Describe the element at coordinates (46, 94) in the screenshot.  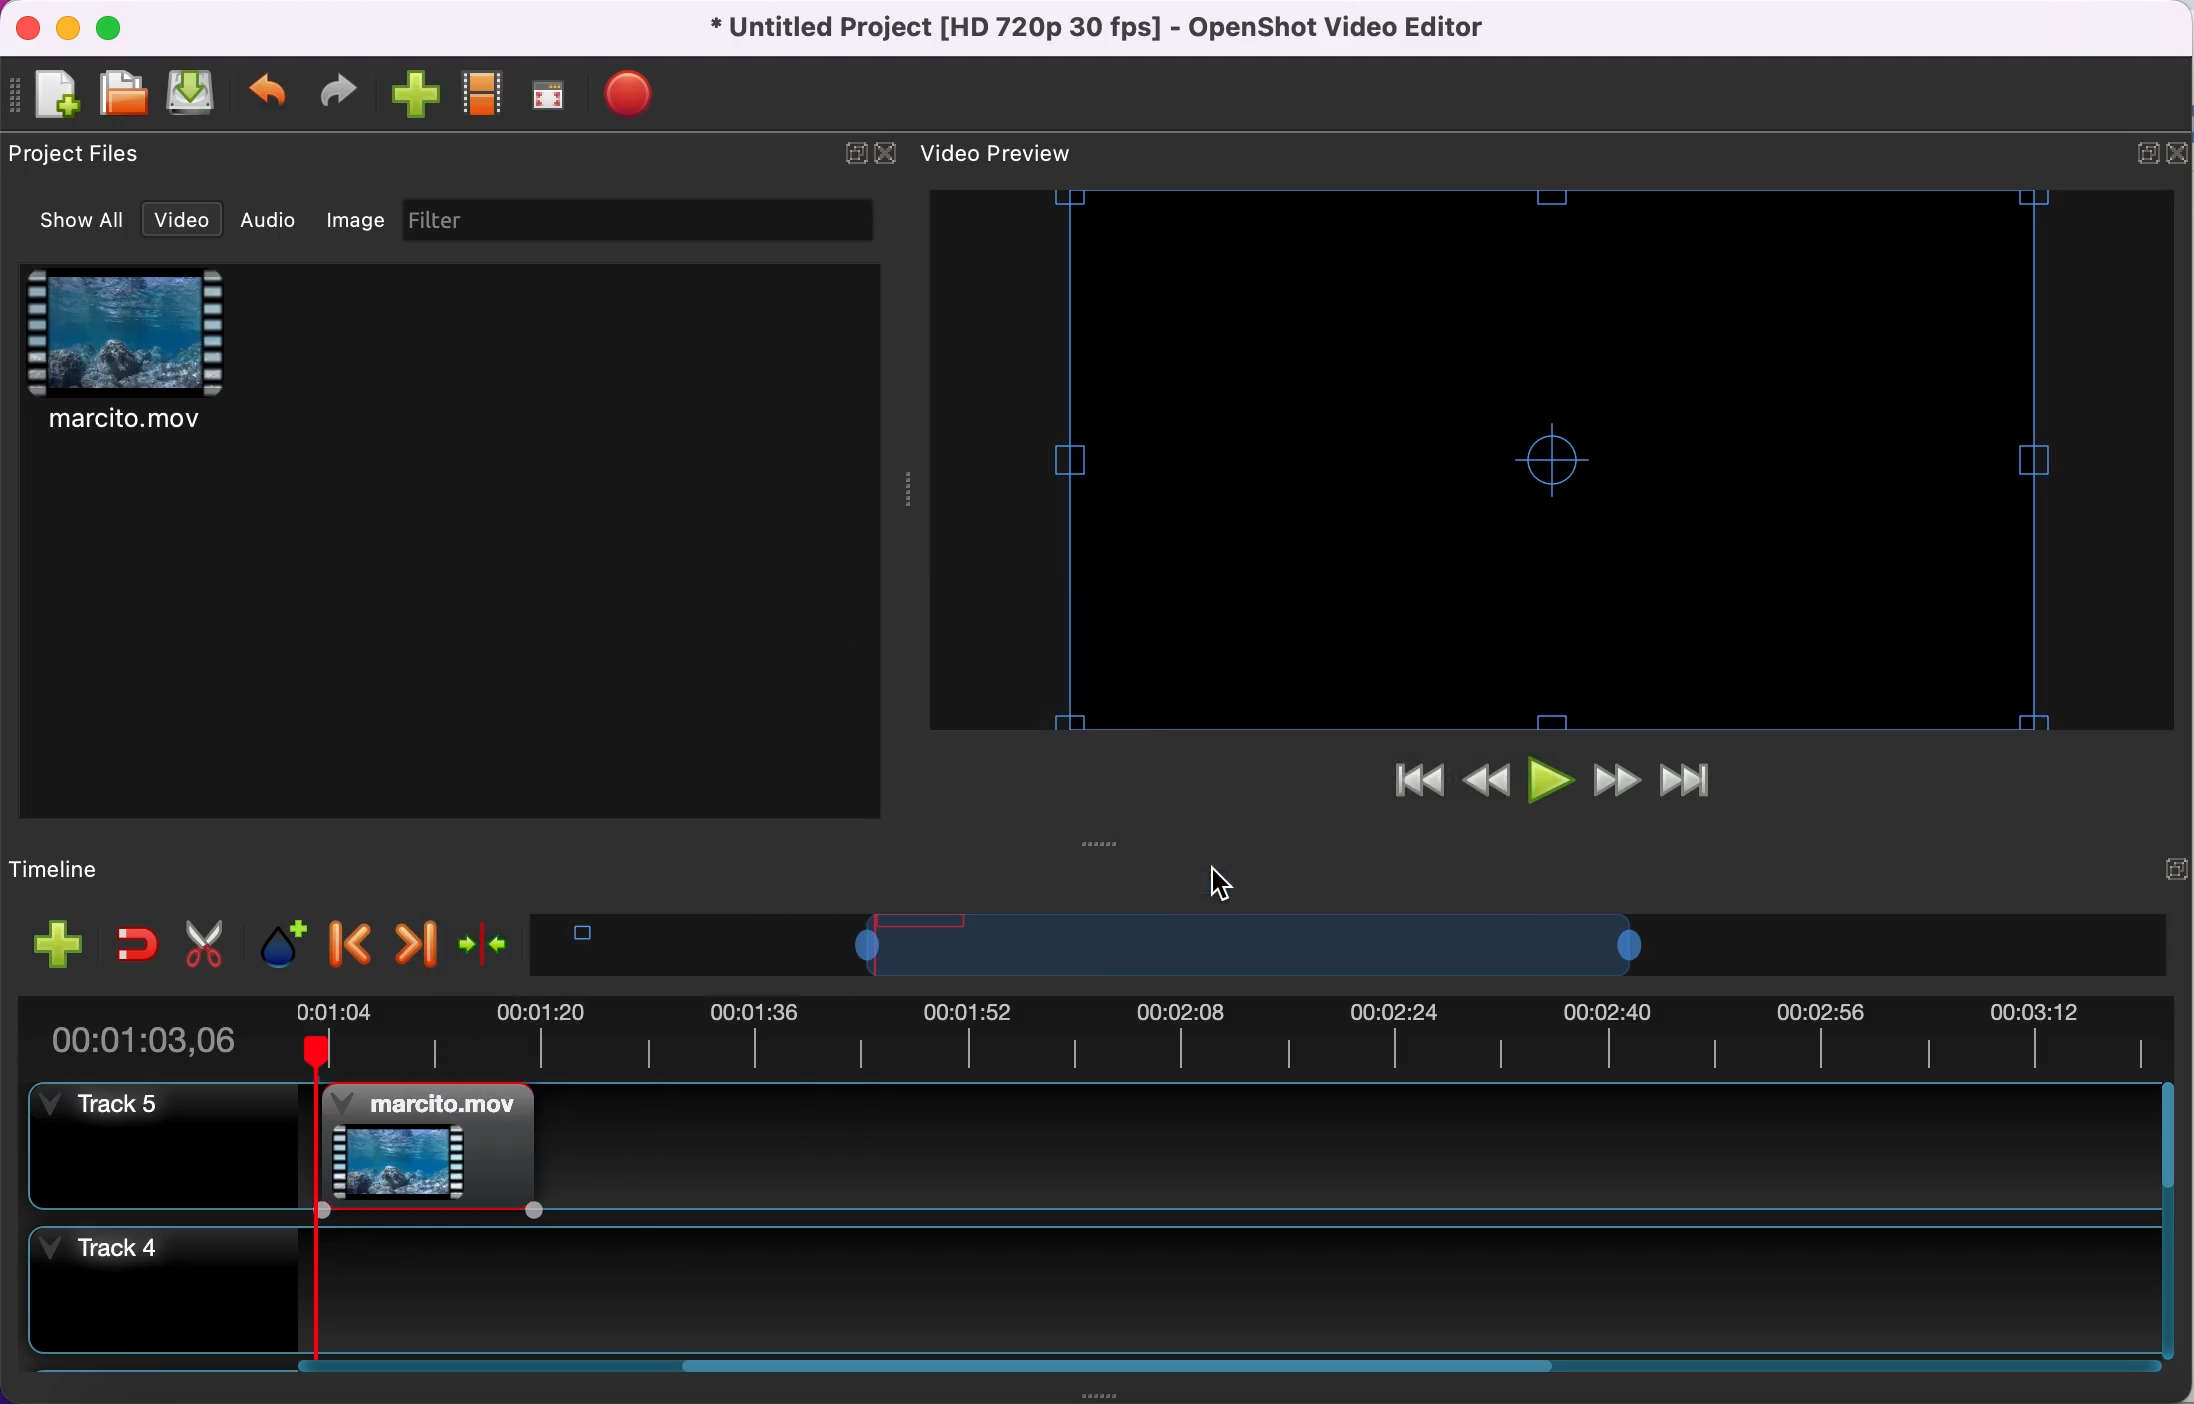
I see `new file` at that location.